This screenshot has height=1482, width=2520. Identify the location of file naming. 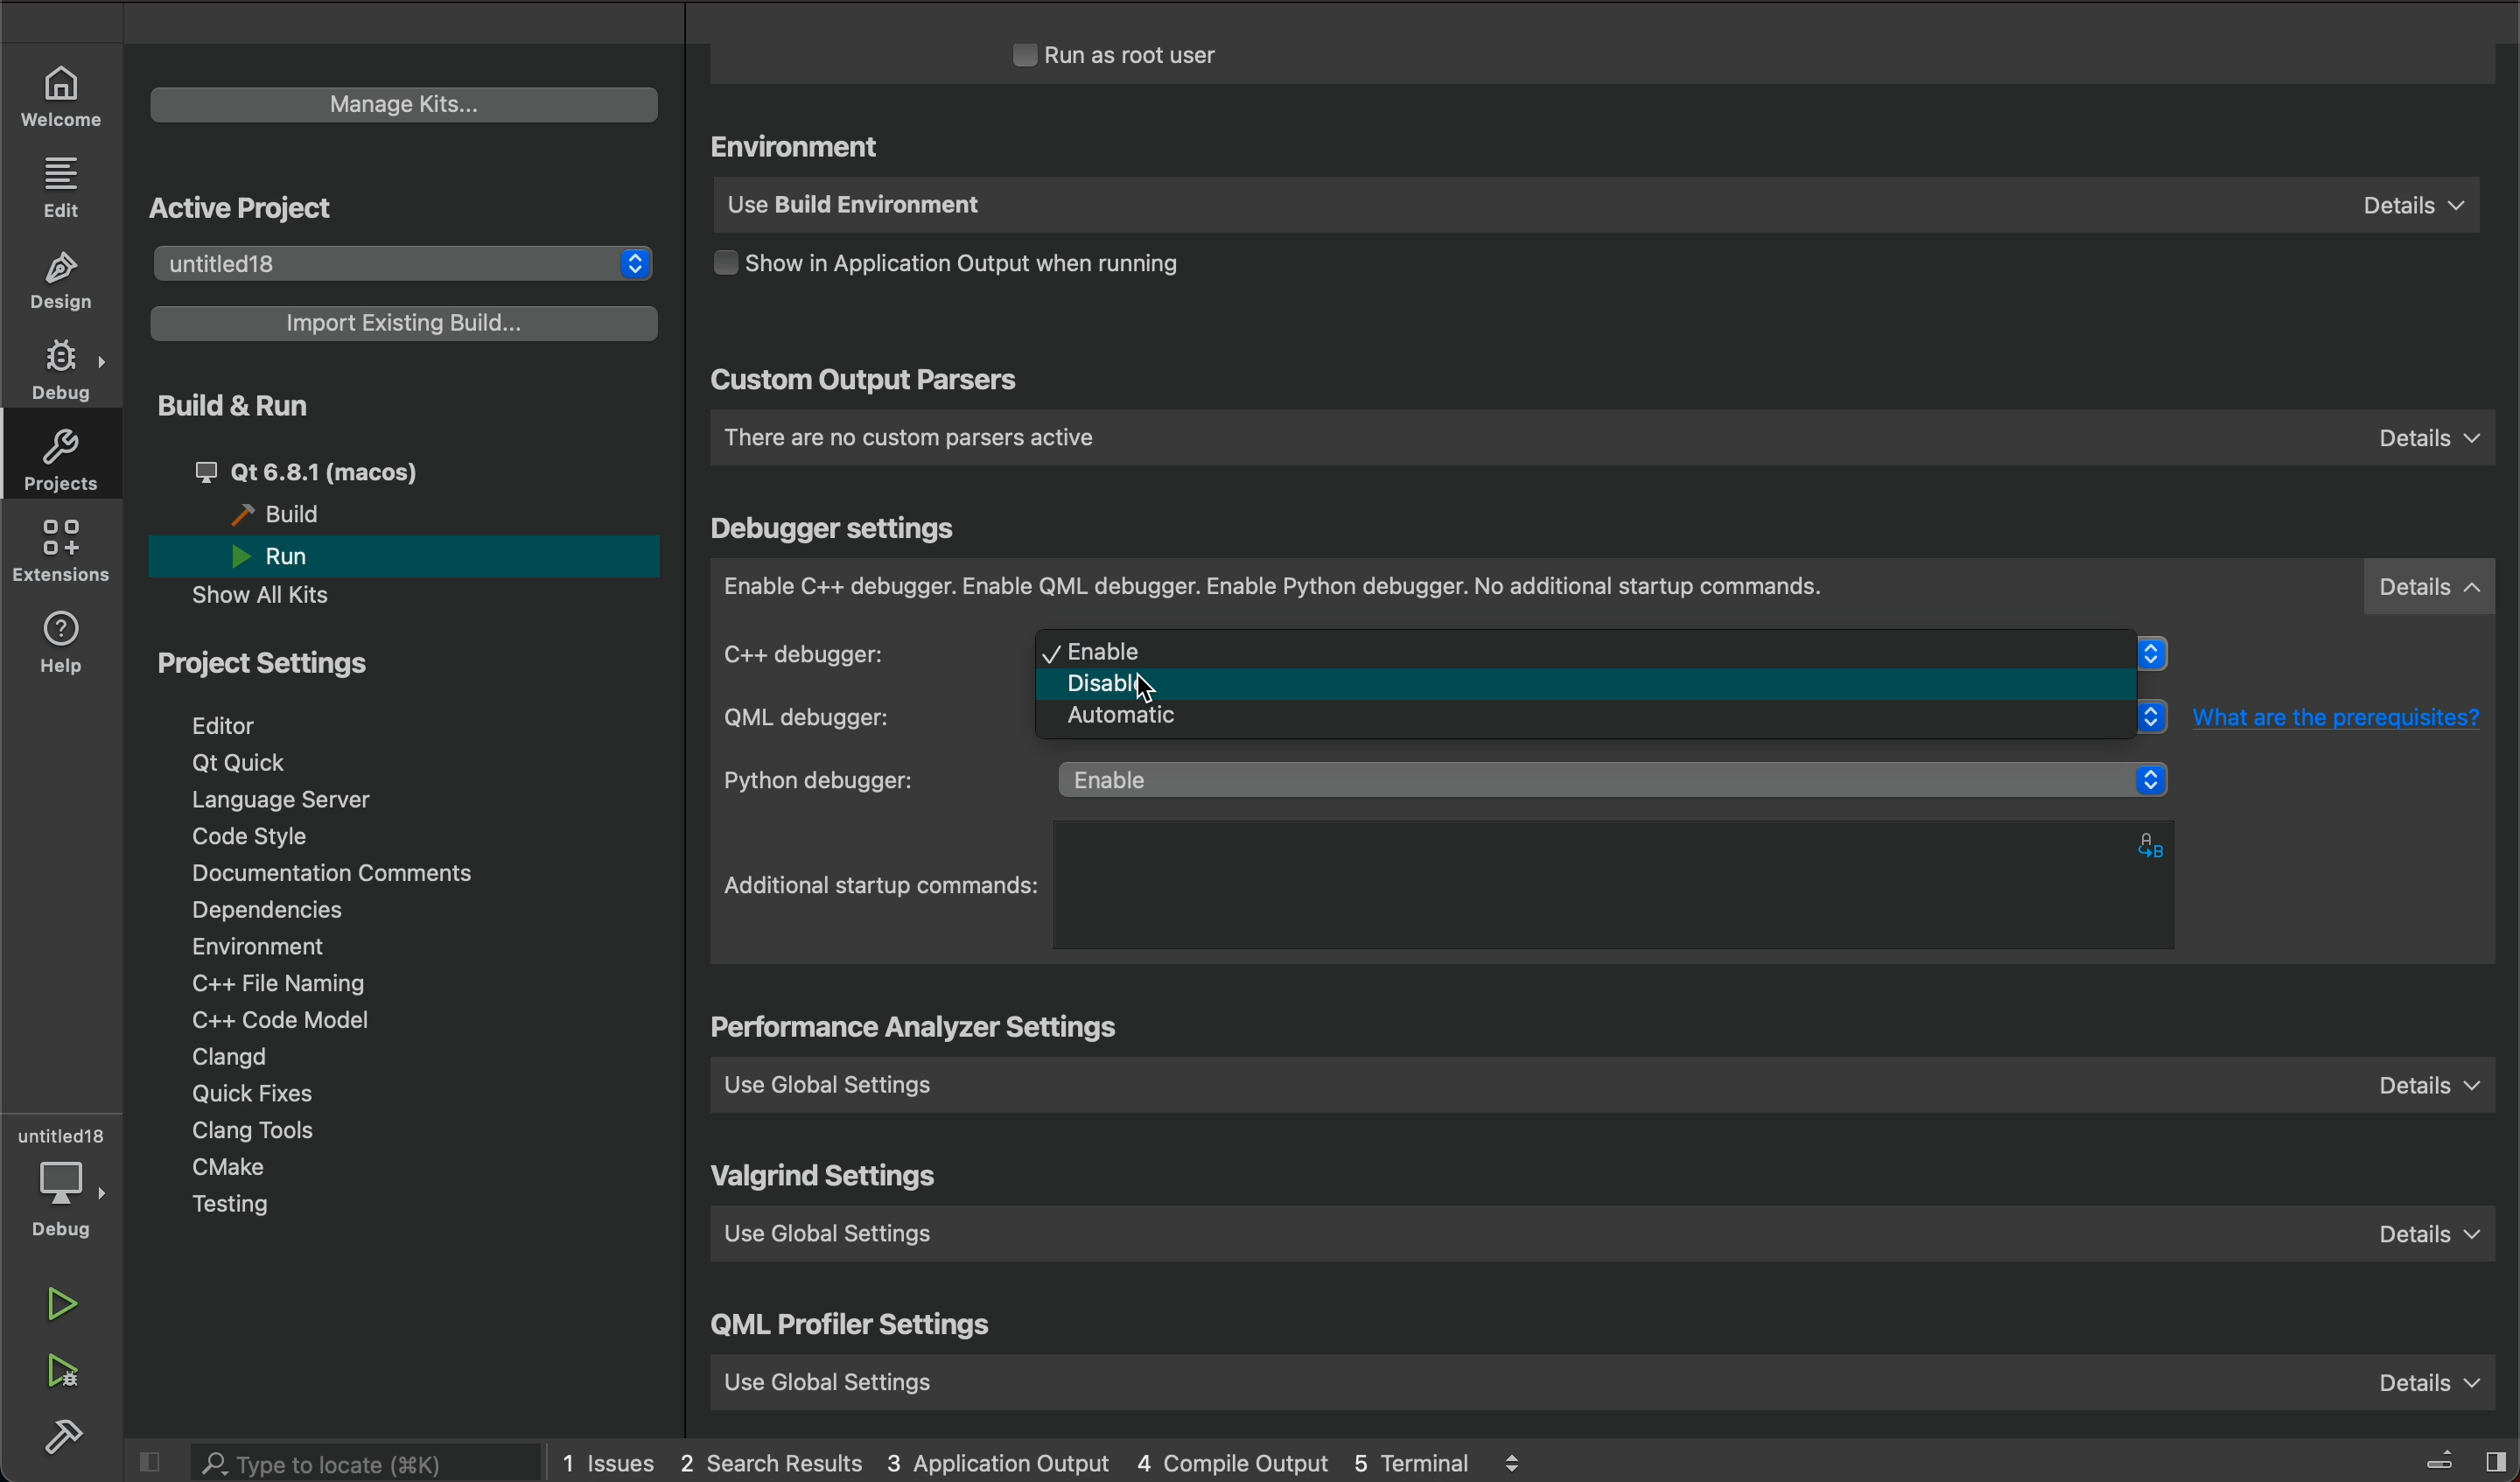
(290, 986).